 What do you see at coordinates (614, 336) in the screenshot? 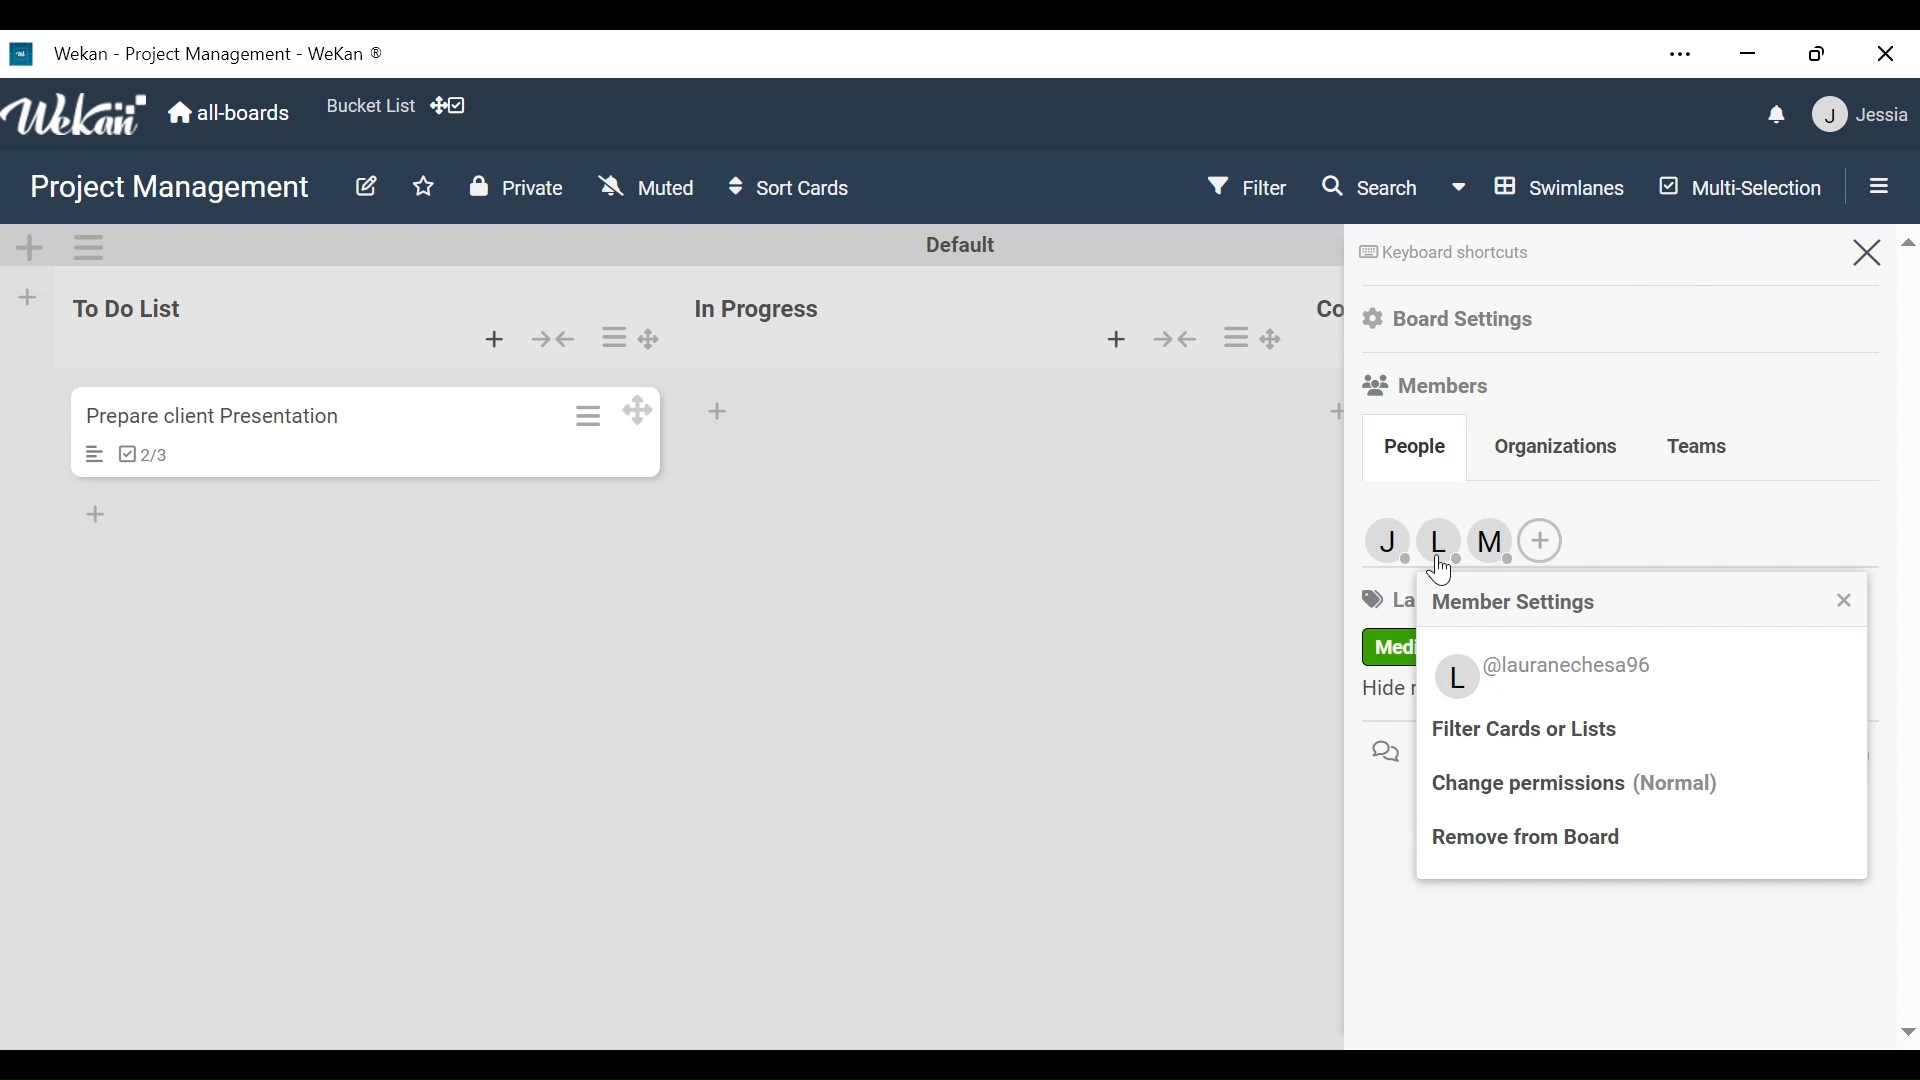
I see `List actions` at bounding box center [614, 336].